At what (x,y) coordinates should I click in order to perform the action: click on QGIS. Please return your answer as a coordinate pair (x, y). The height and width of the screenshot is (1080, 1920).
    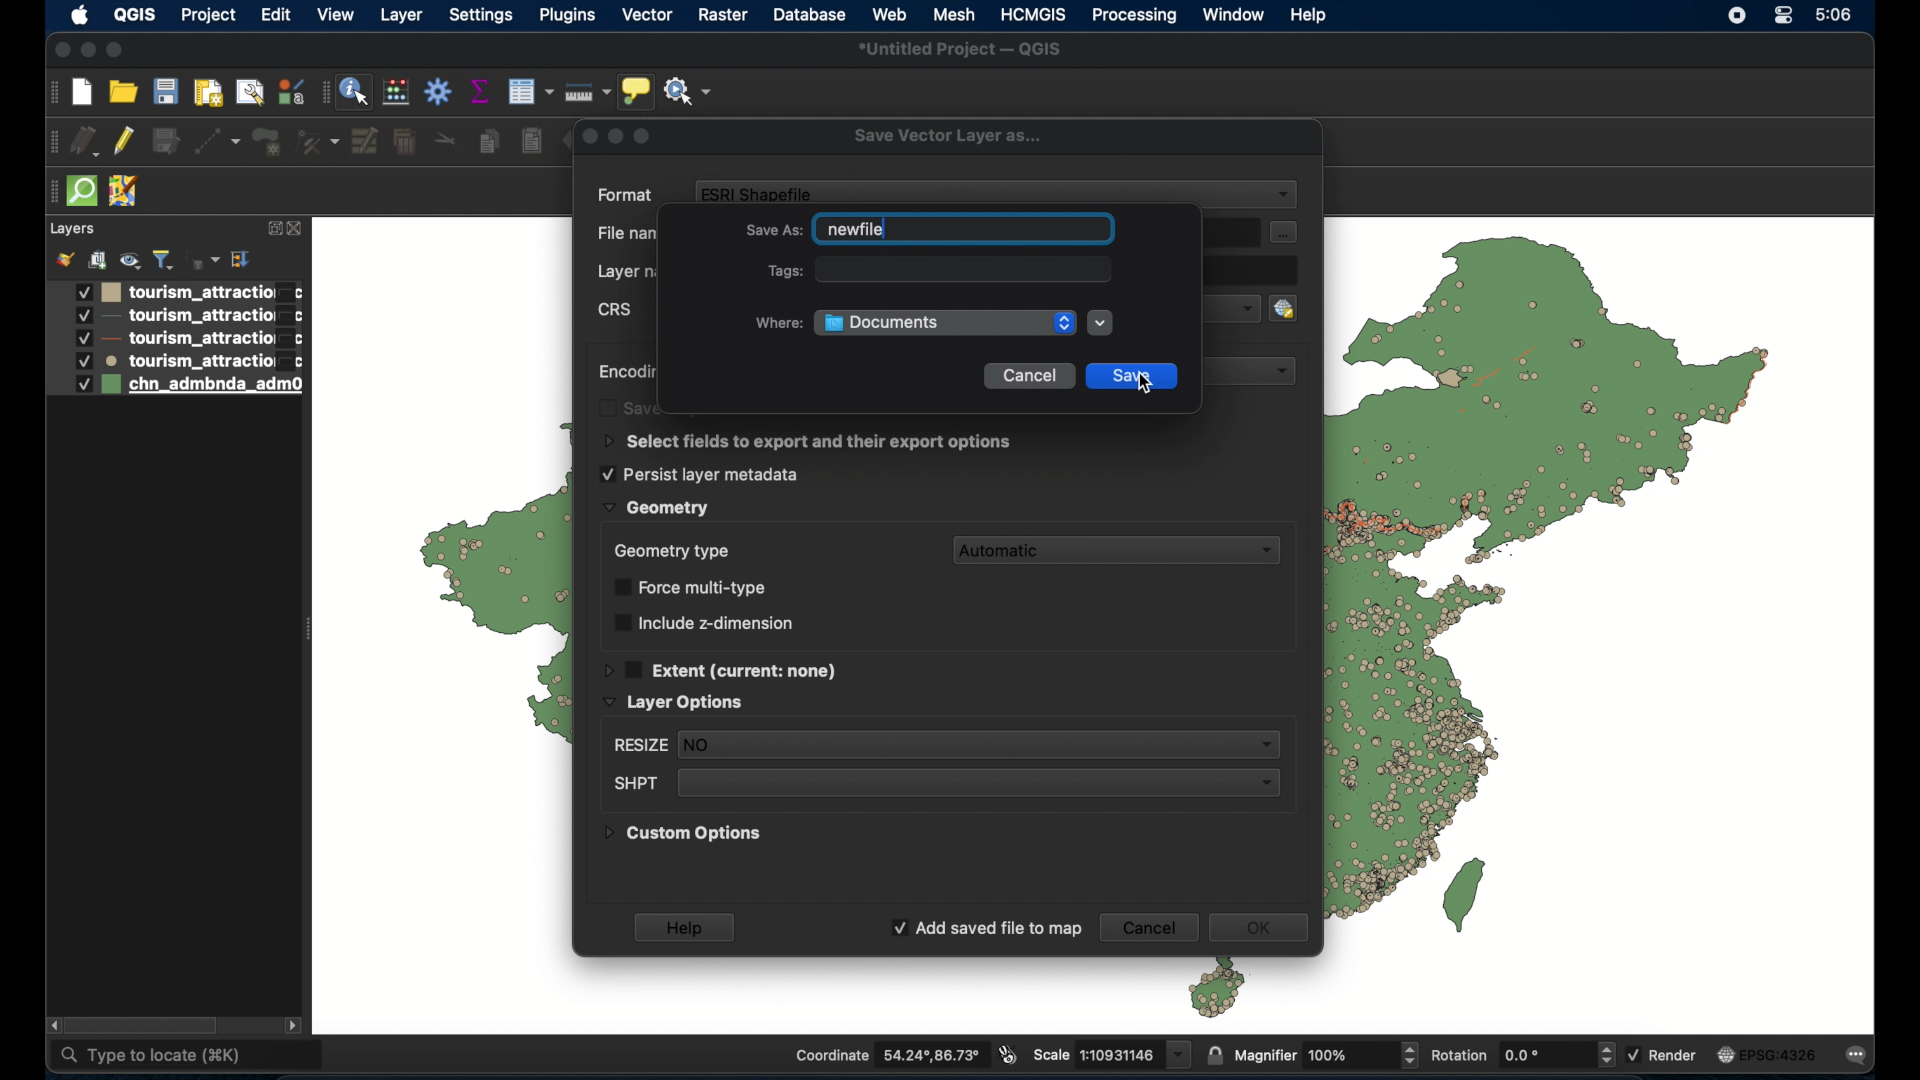
    Looking at the image, I should click on (134, 14).